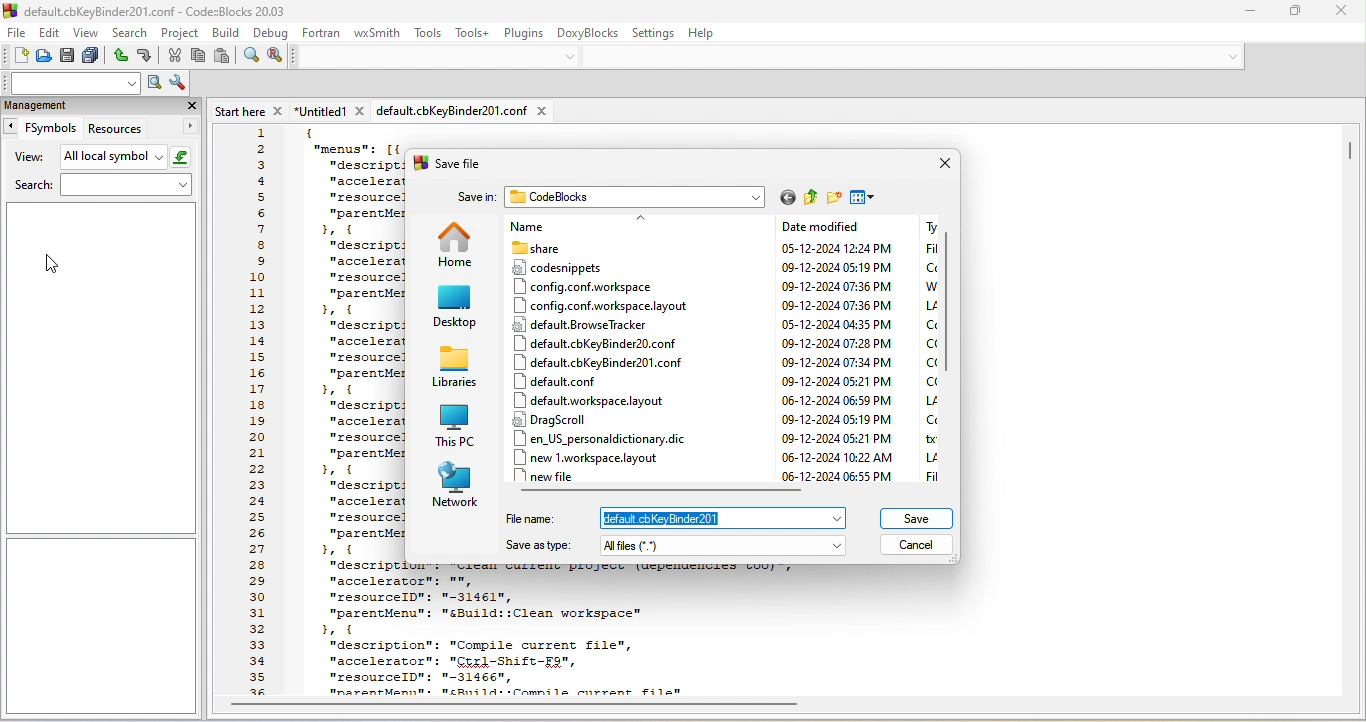 This screenshot has height=722, width=1366. What do you see at coordinates (663, 492) in the screenshot?
I see `horizontal scroll bar` at bounding box center [663, 492].